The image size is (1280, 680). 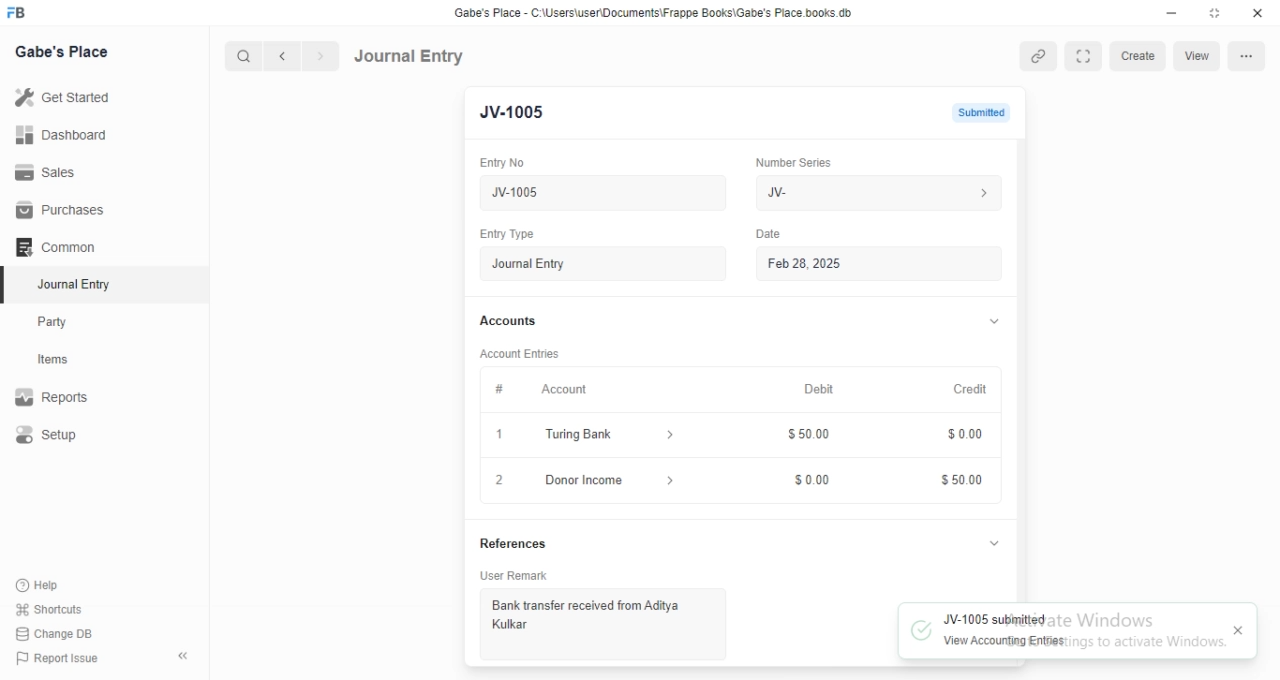 I want to click on options, so click(x=1244, y=54).